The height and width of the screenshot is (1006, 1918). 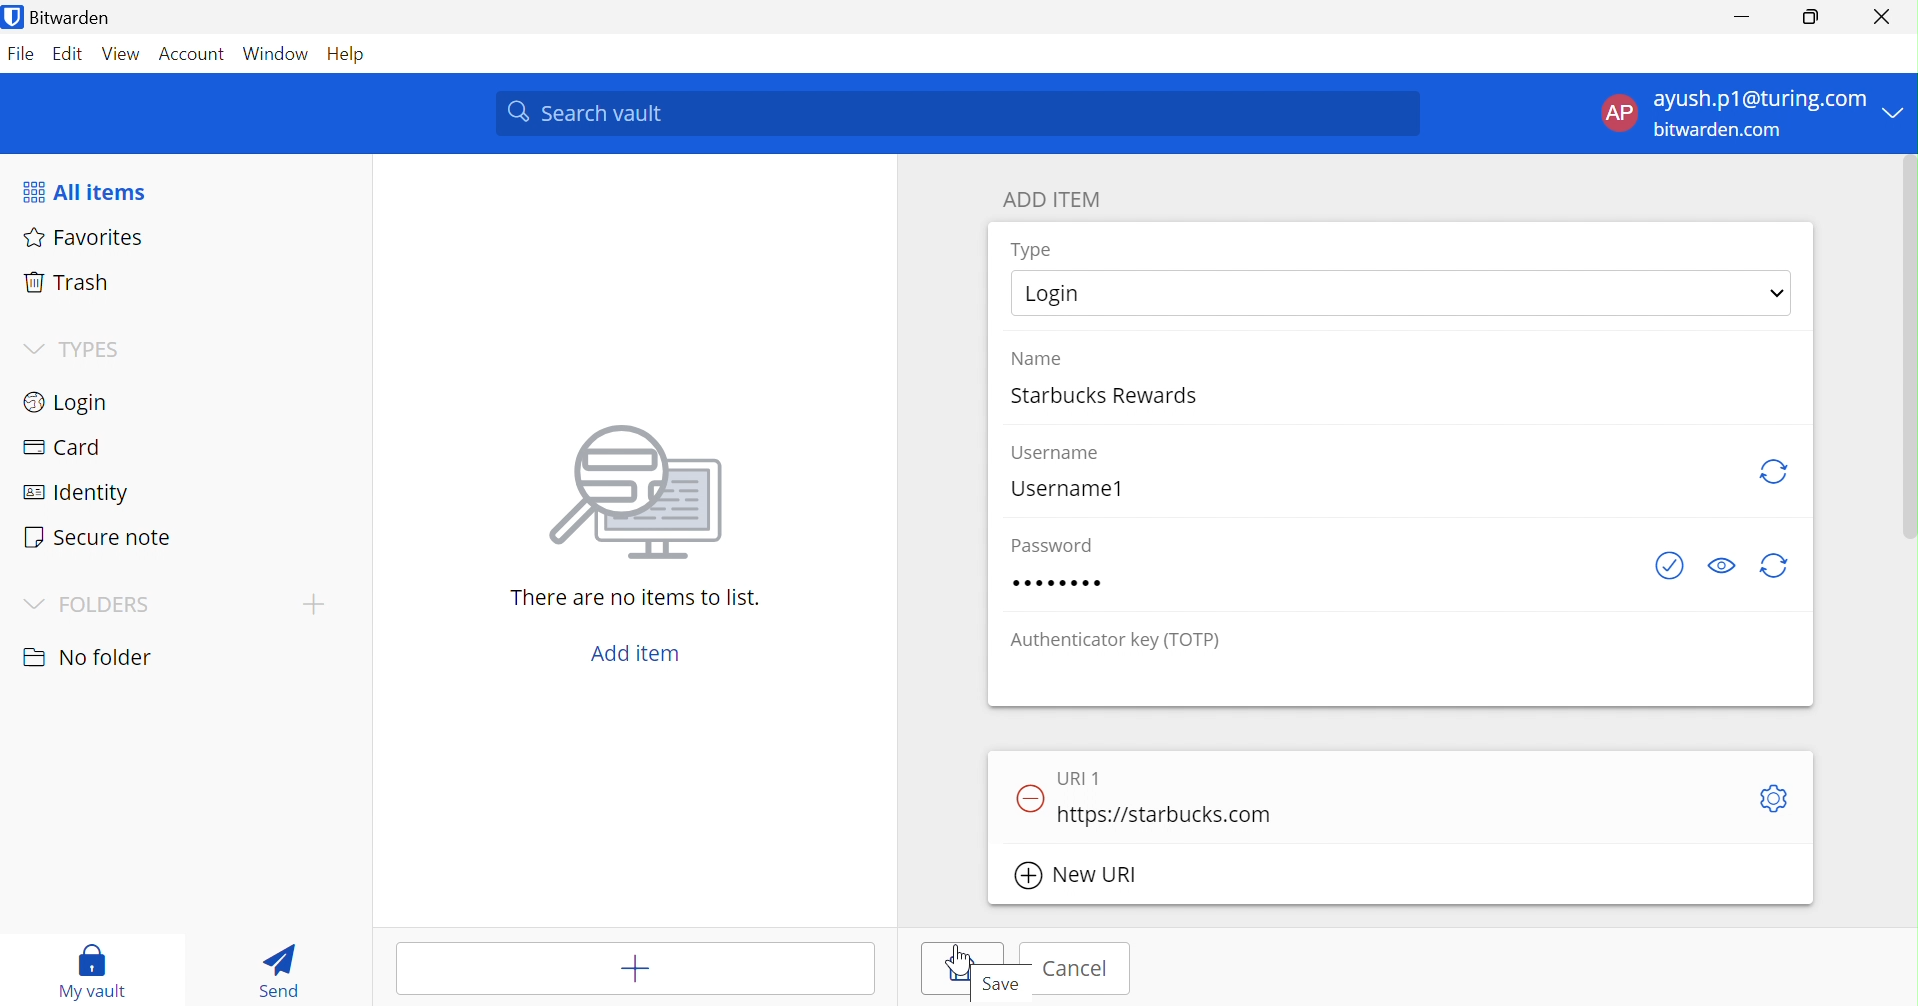 What do you see at coordinates (61, 17) in the screenshot?
I see `Bitwarden` at bounding box center [61, 17].